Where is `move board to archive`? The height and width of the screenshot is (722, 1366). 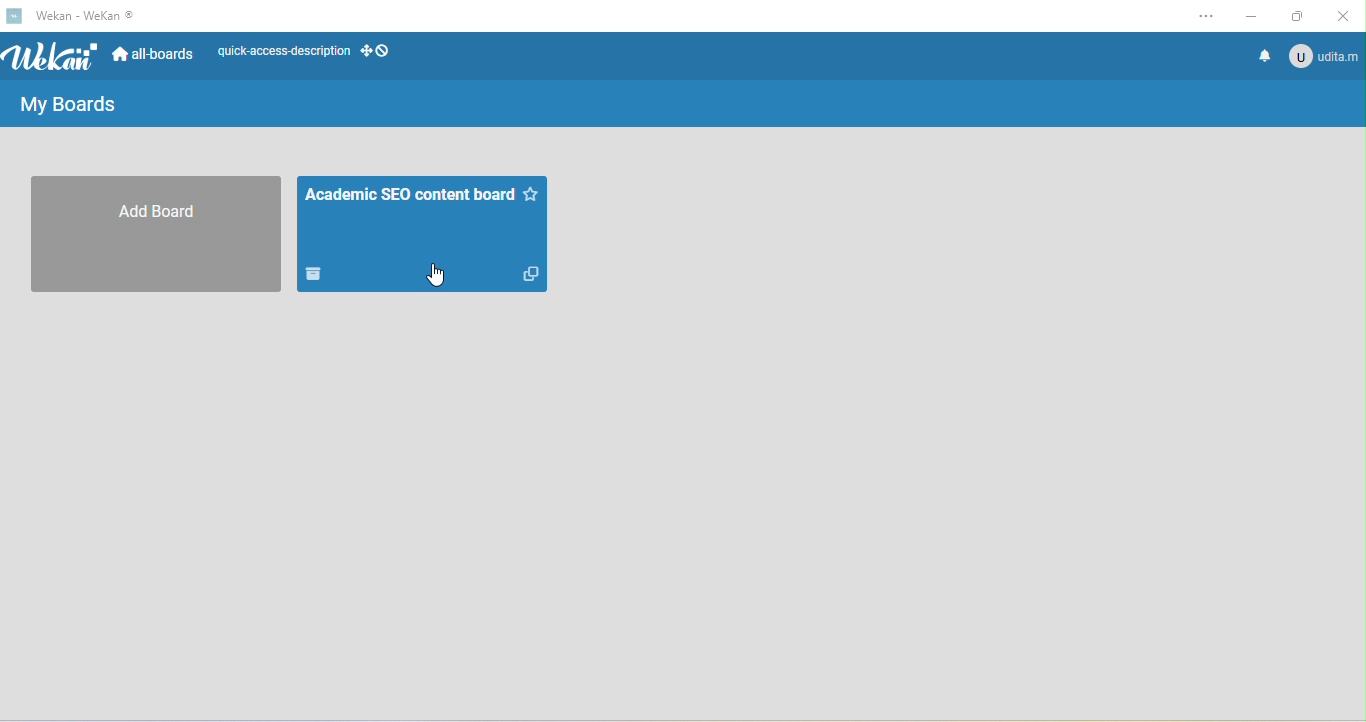 move board to archive is located at coordinates (314, 274).